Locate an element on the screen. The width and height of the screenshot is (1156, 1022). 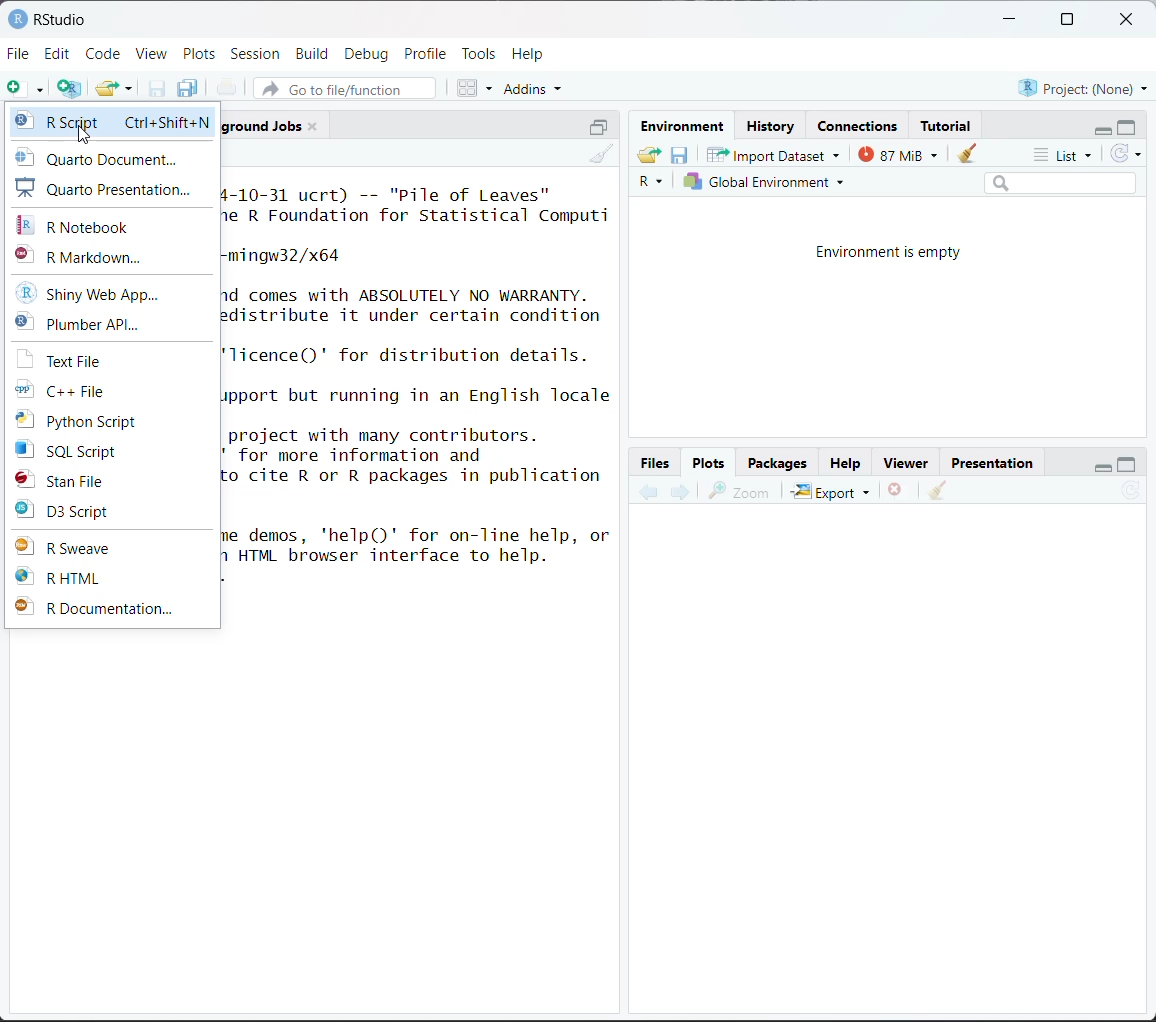
list is located at coordinates (1066, 156).